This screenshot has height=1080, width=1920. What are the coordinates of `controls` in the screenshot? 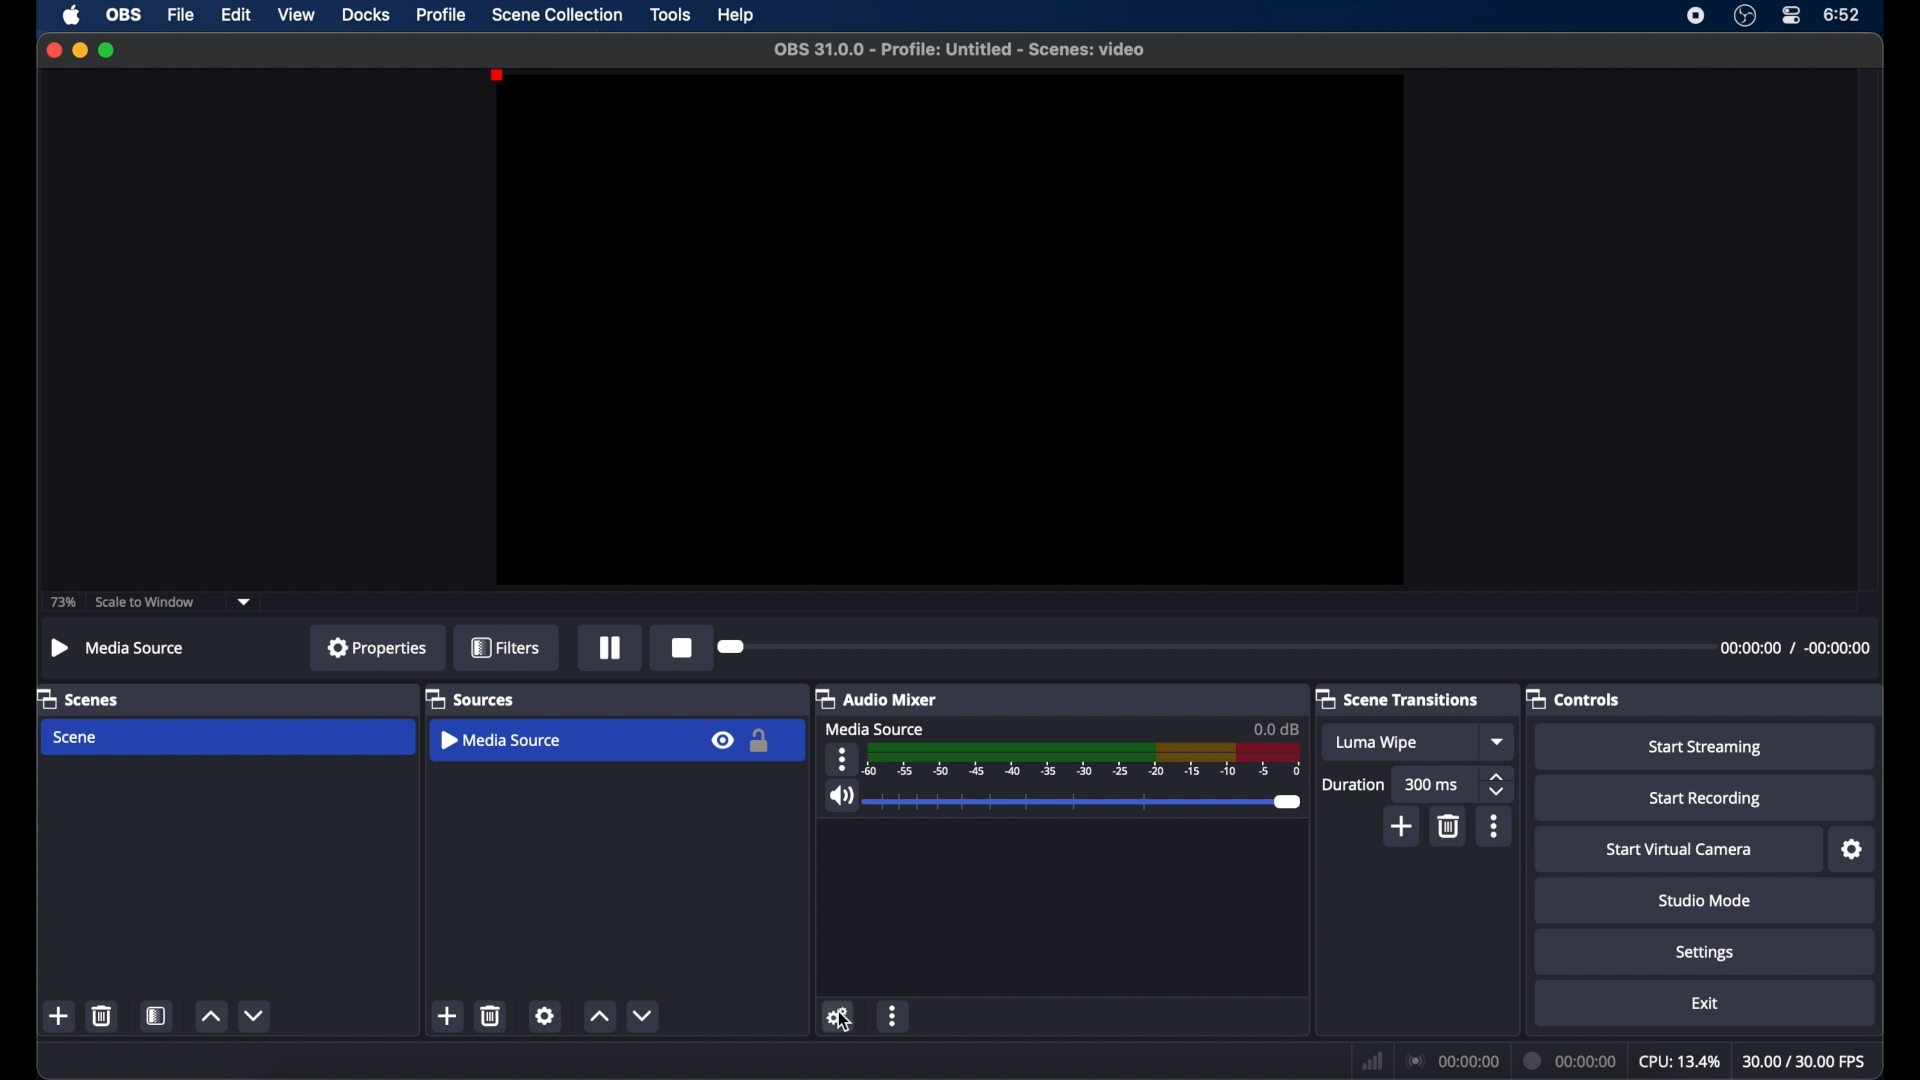 It's located at (1574, 699).